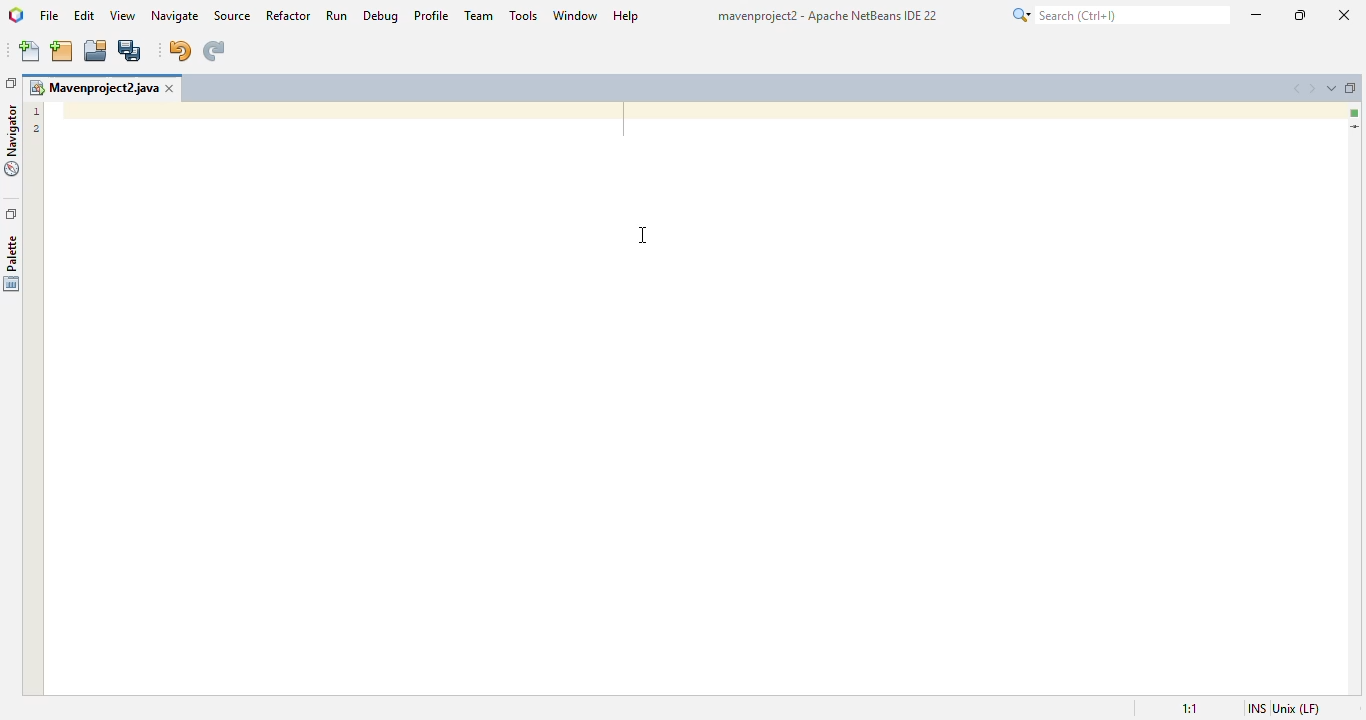 This screenshot has width=1366, height=720. Describe the element at coordinates (13, 261) in the screenshot. I see `palette window` at that location.